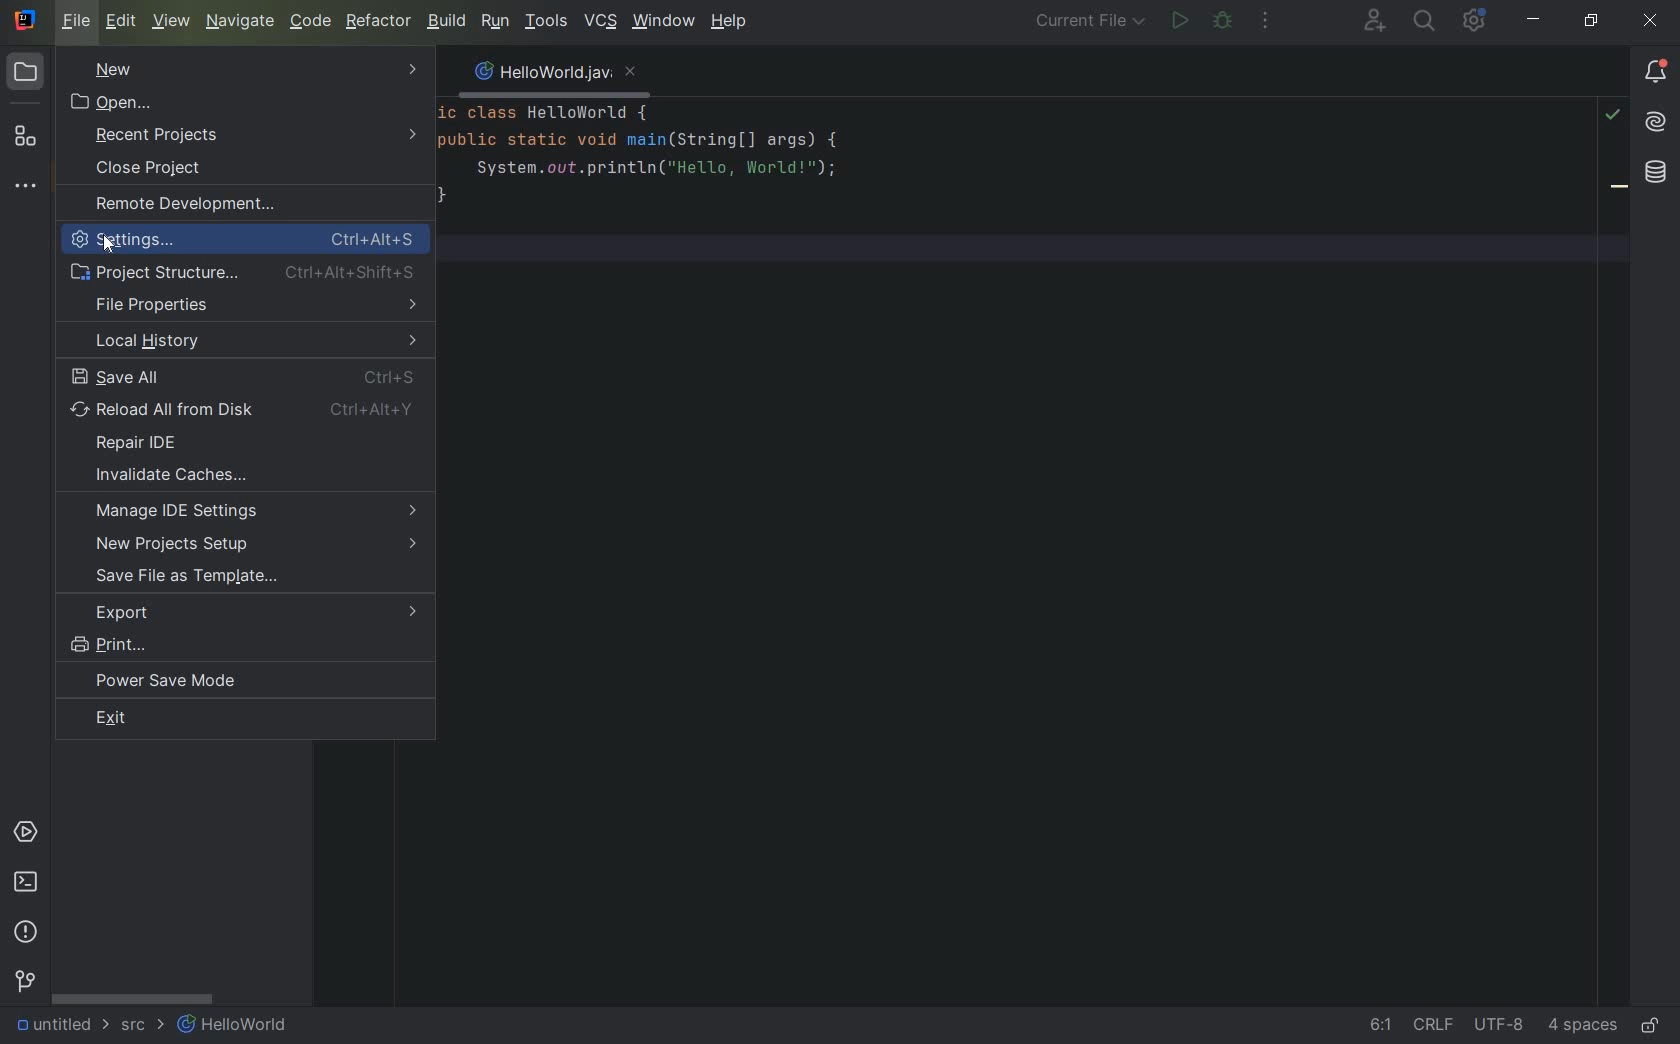 The height and width of the screenshot is (1044, 1680). What do you see at coordinates (310, 22) in the screenshot?
I see `CODE` at bounding box center [310, 22].